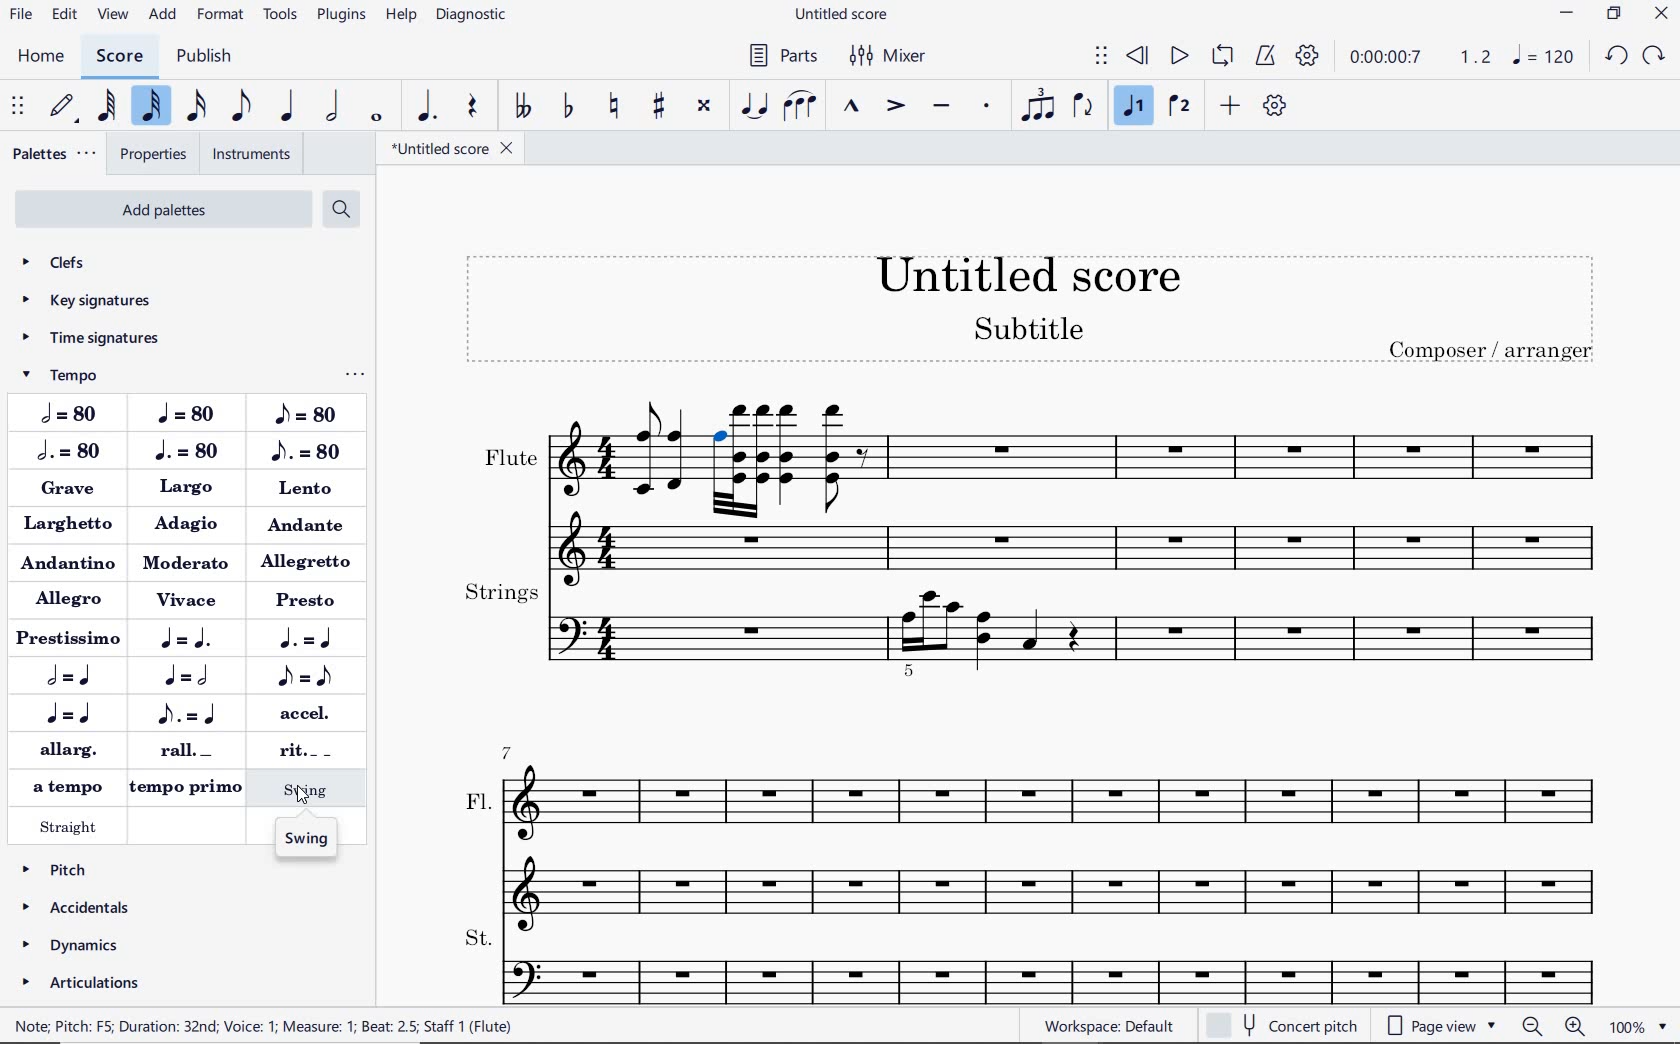 The width and height of the screenshot is (1680, 1044). I want to click on parts, so click(786, 59).